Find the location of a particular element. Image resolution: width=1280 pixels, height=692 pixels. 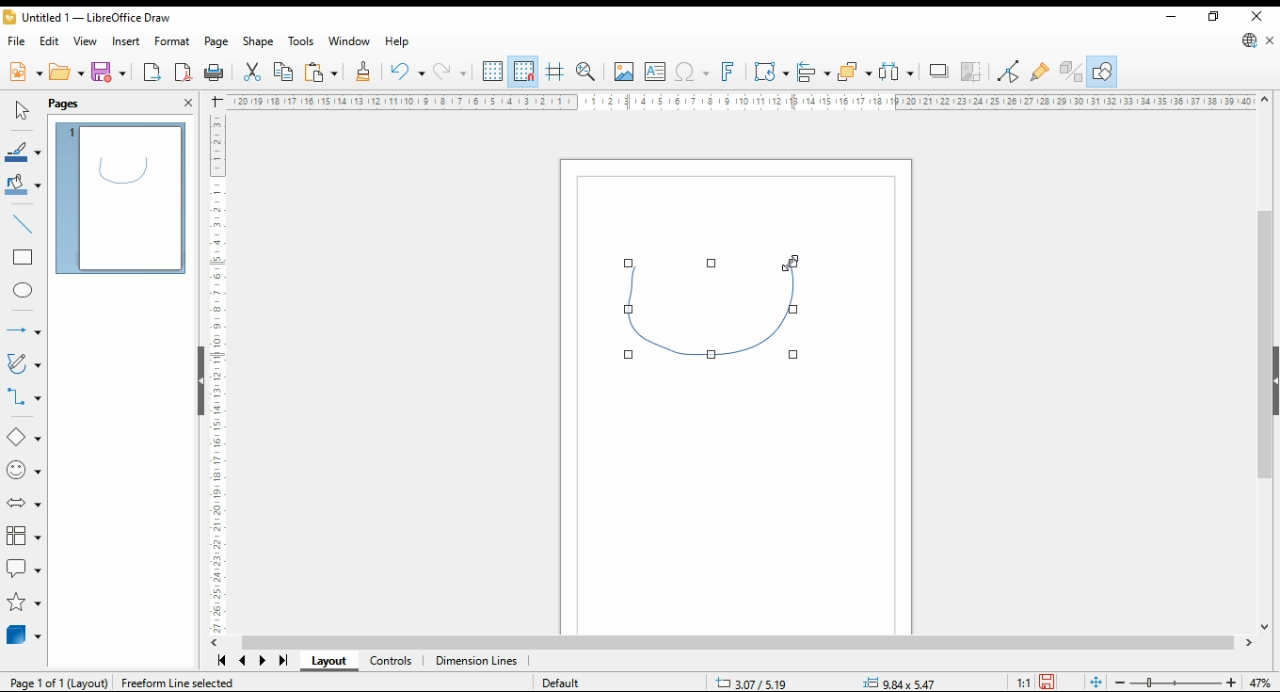

block arrows is located at coordinates (23, 501).